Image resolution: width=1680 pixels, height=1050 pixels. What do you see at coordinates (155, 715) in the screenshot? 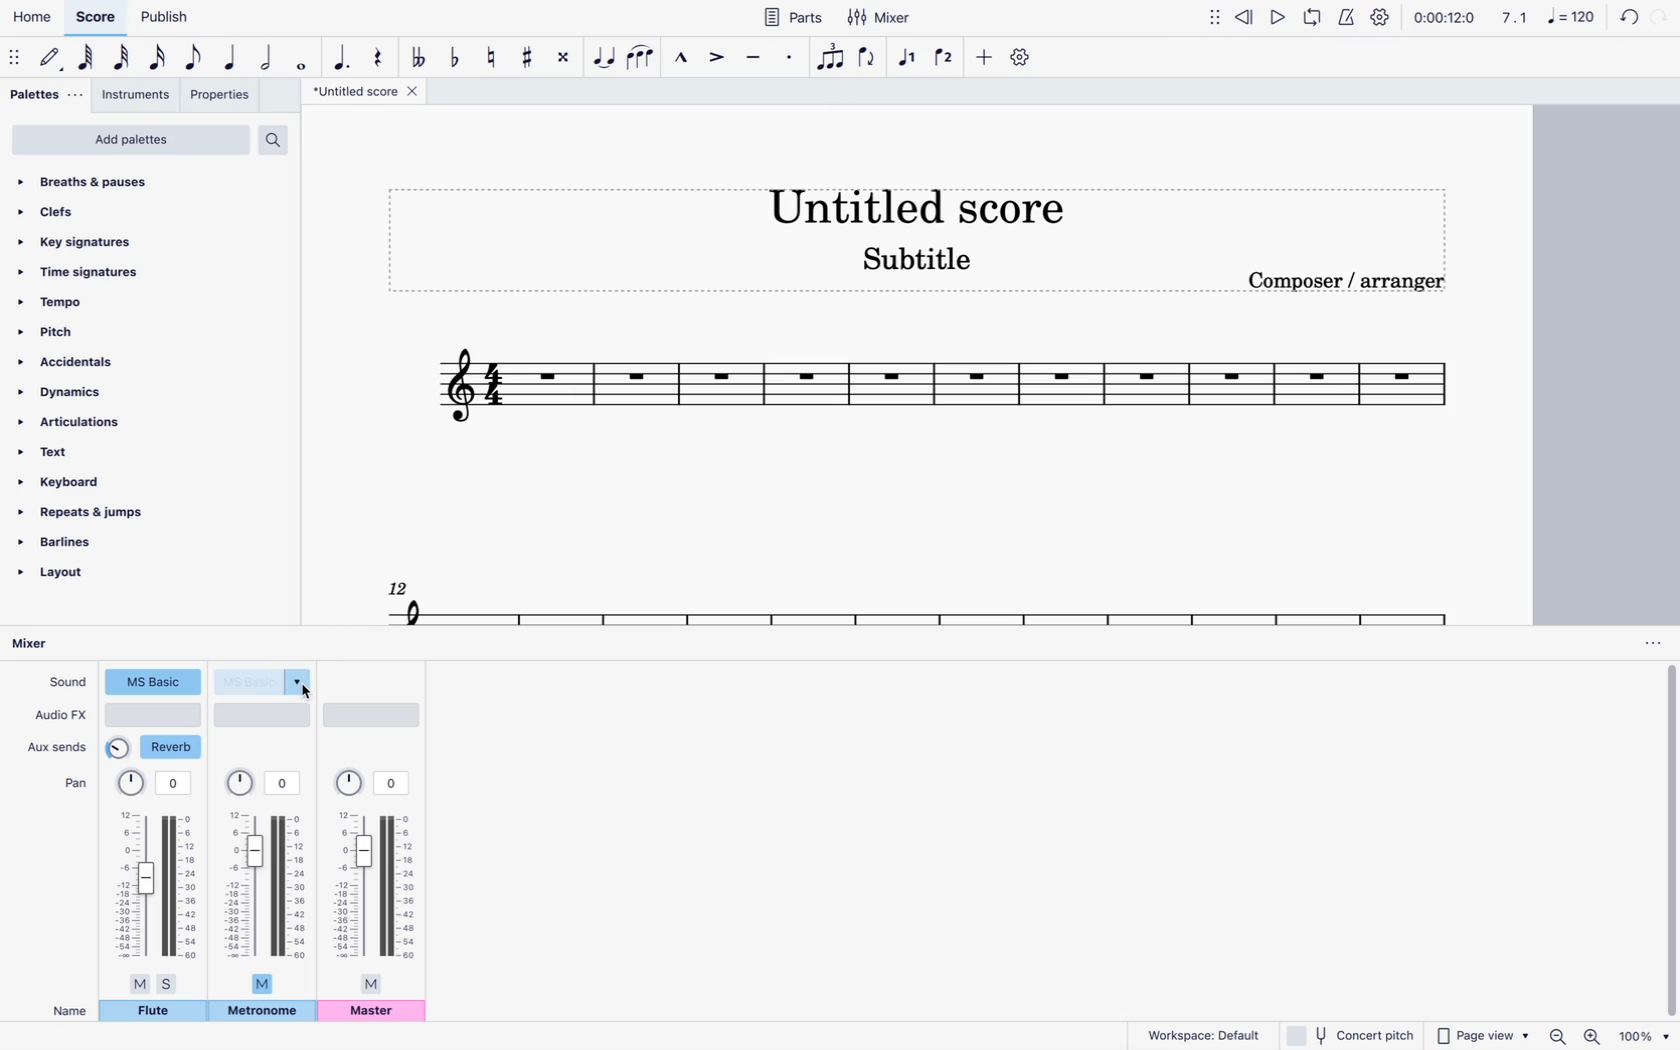
I see `audio type` at bounding box center [155, 715].